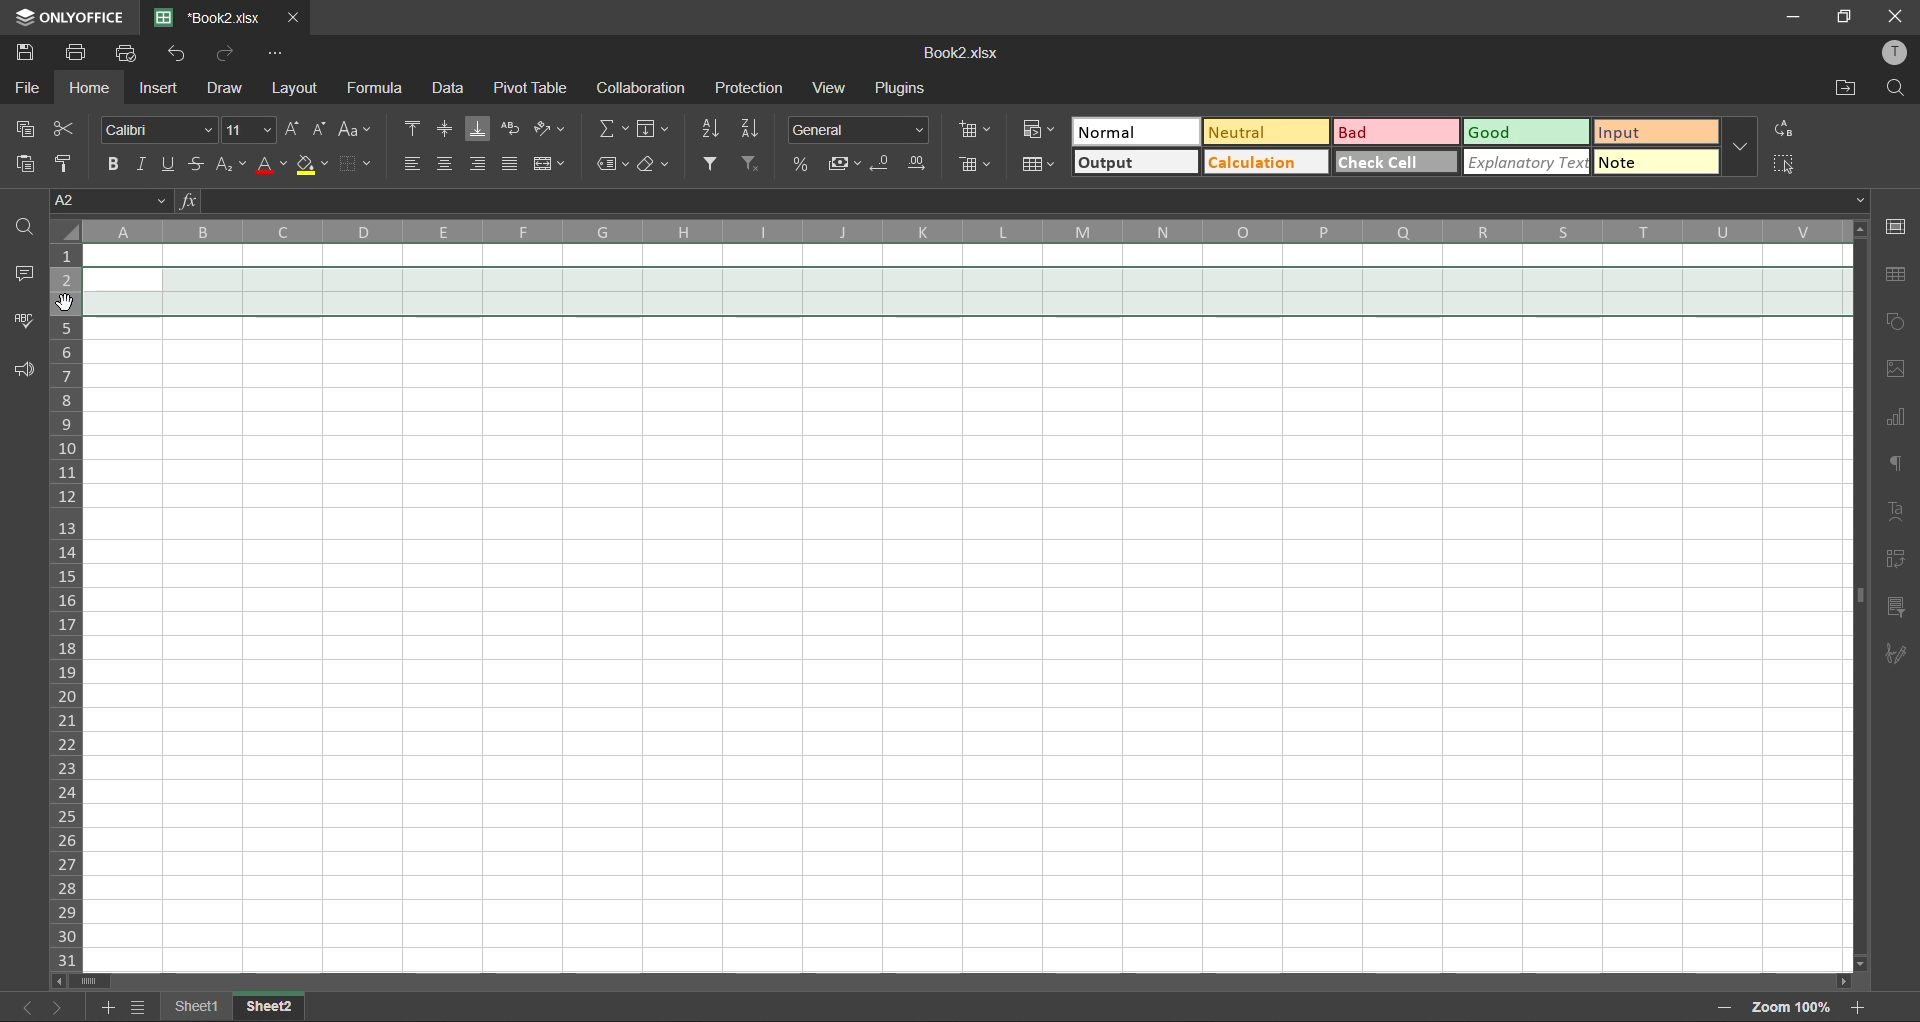 This screenshot has height=1022, width=1920. Describe the element at coordinates (1265, 133) in the screenshot. I see `neutral` at that location.